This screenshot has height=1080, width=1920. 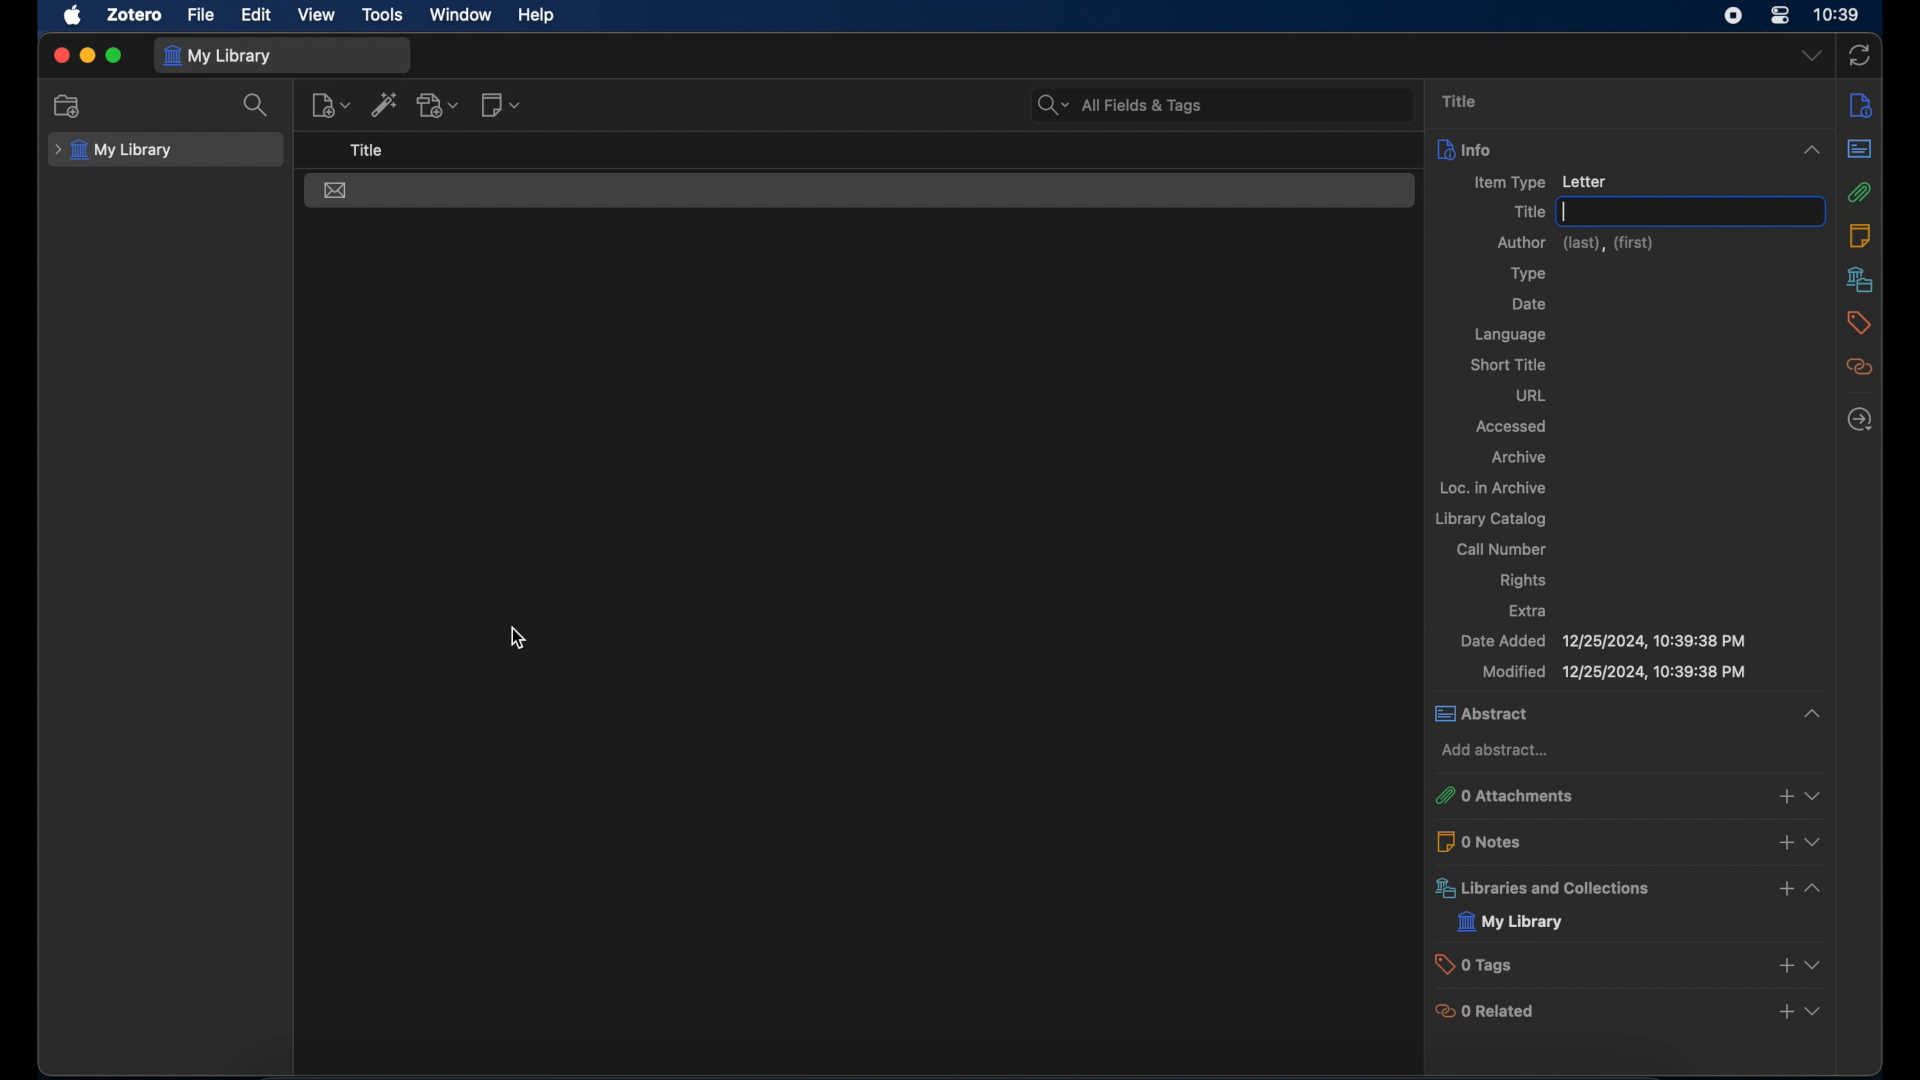 What do you see at coordinates (60, 55) in the screenshot?
I see `close` at bounding box center [60, 55].